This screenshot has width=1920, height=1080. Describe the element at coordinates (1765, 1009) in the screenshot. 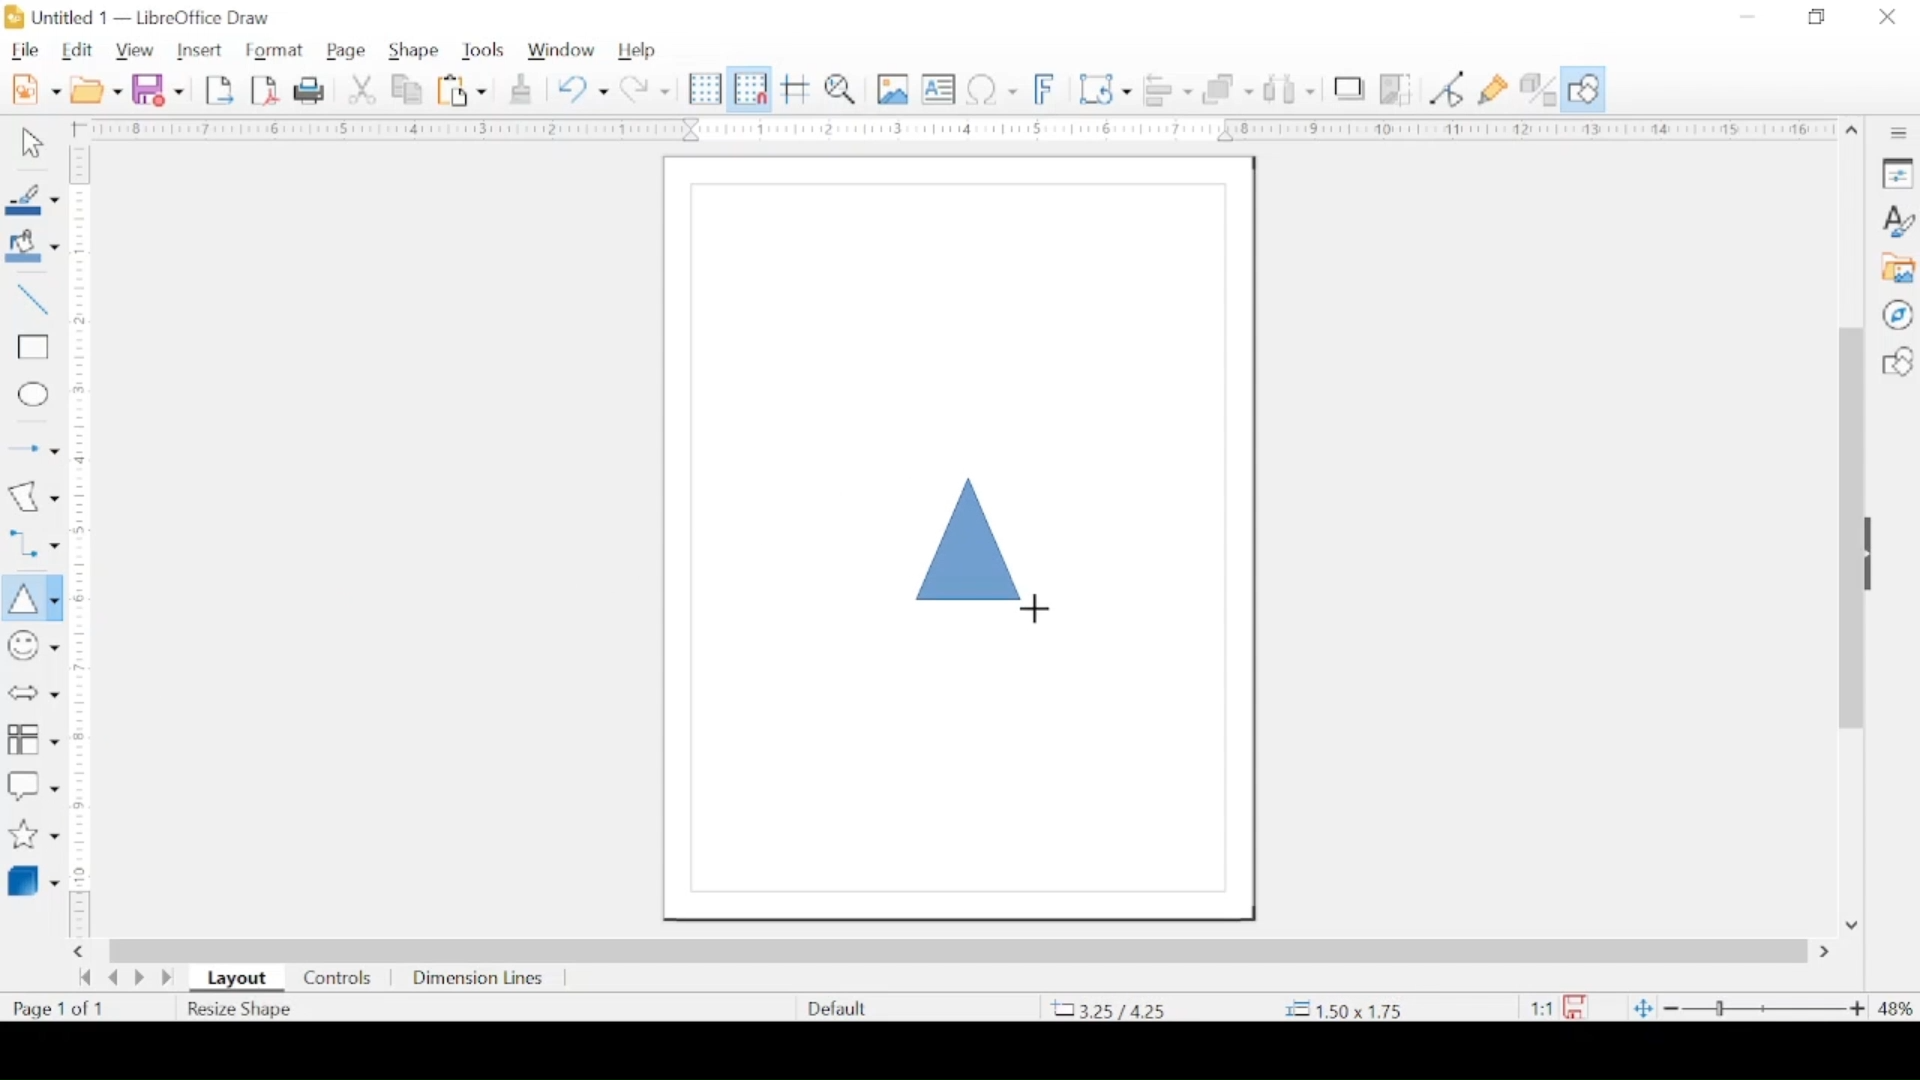

I see `zoom slider` at that location.